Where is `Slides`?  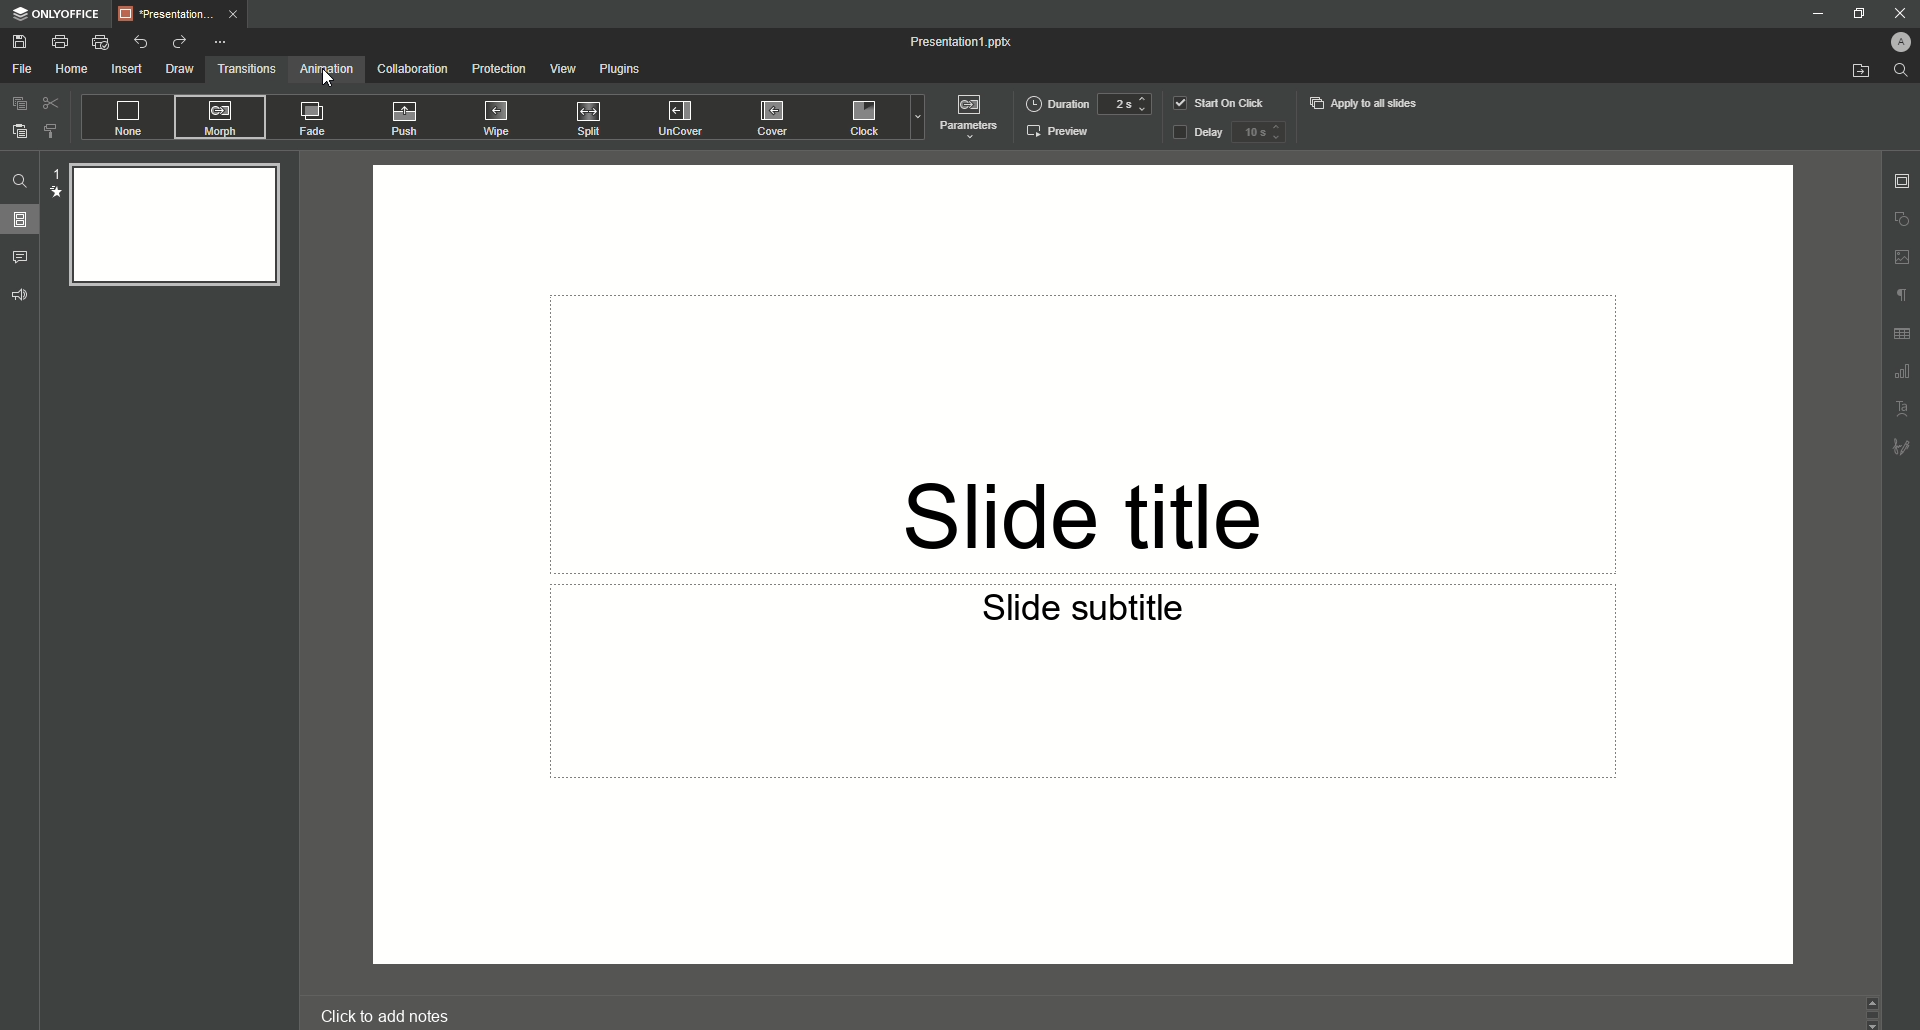
Slides is located at coordinates (21, 219).